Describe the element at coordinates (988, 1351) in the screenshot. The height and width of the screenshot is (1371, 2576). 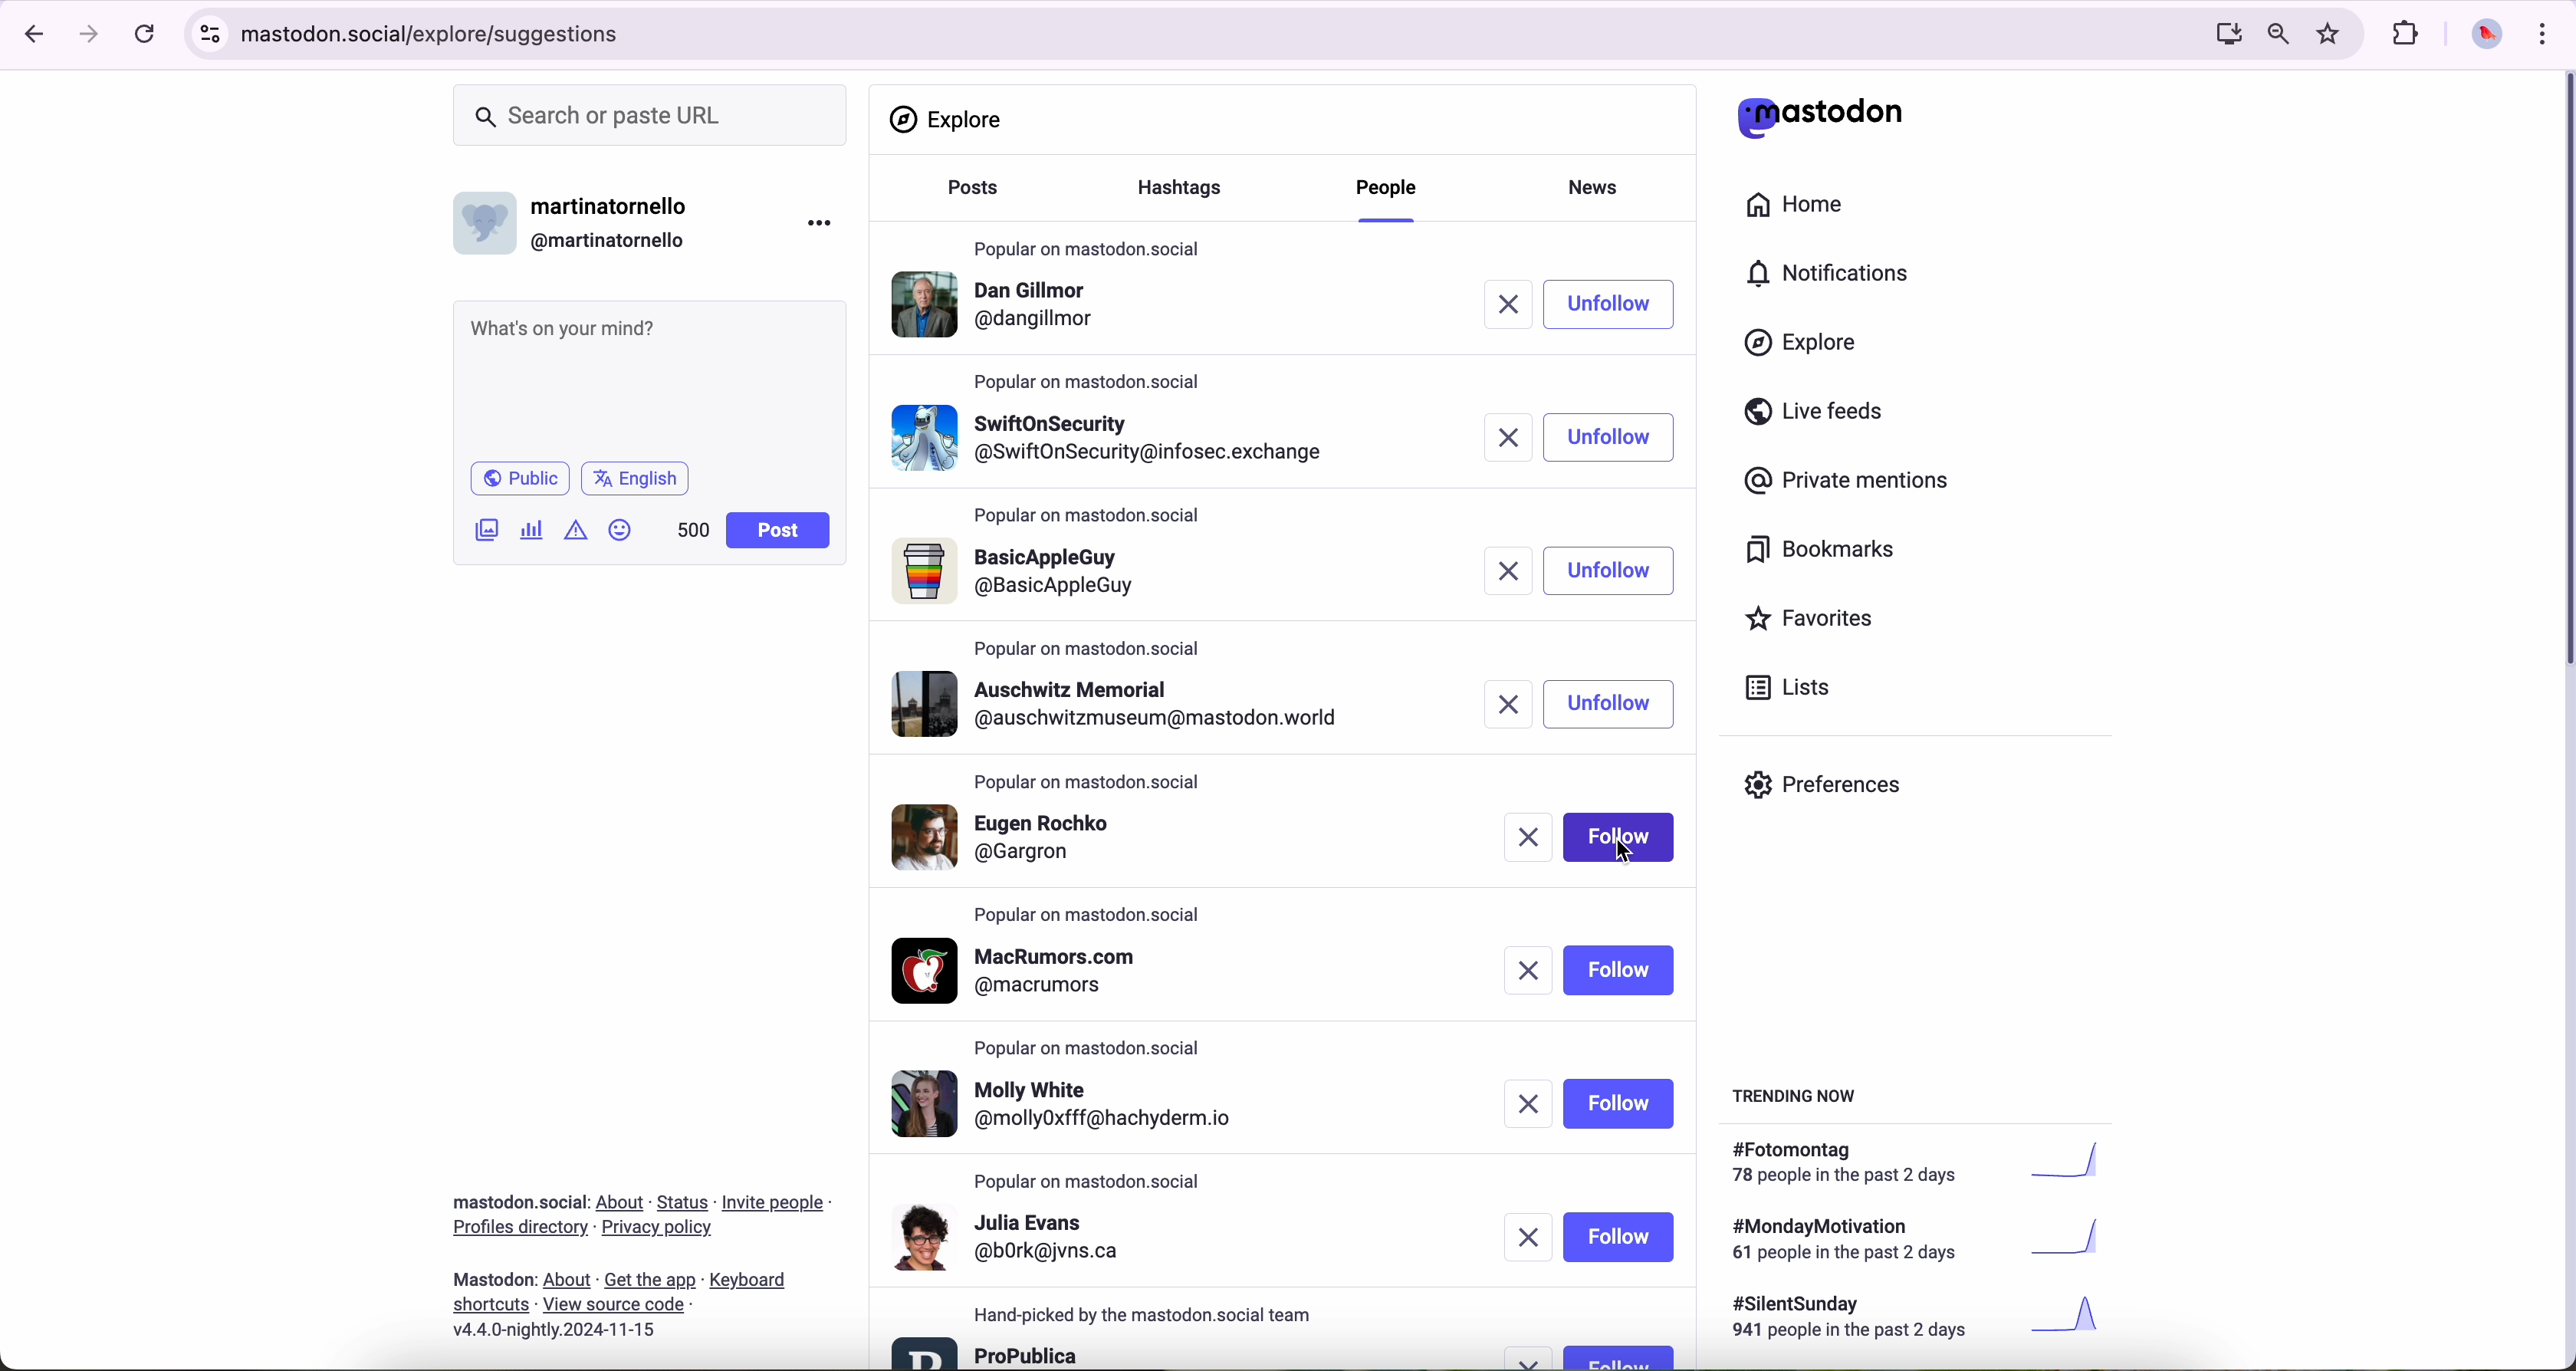
I see `profile` at that location.